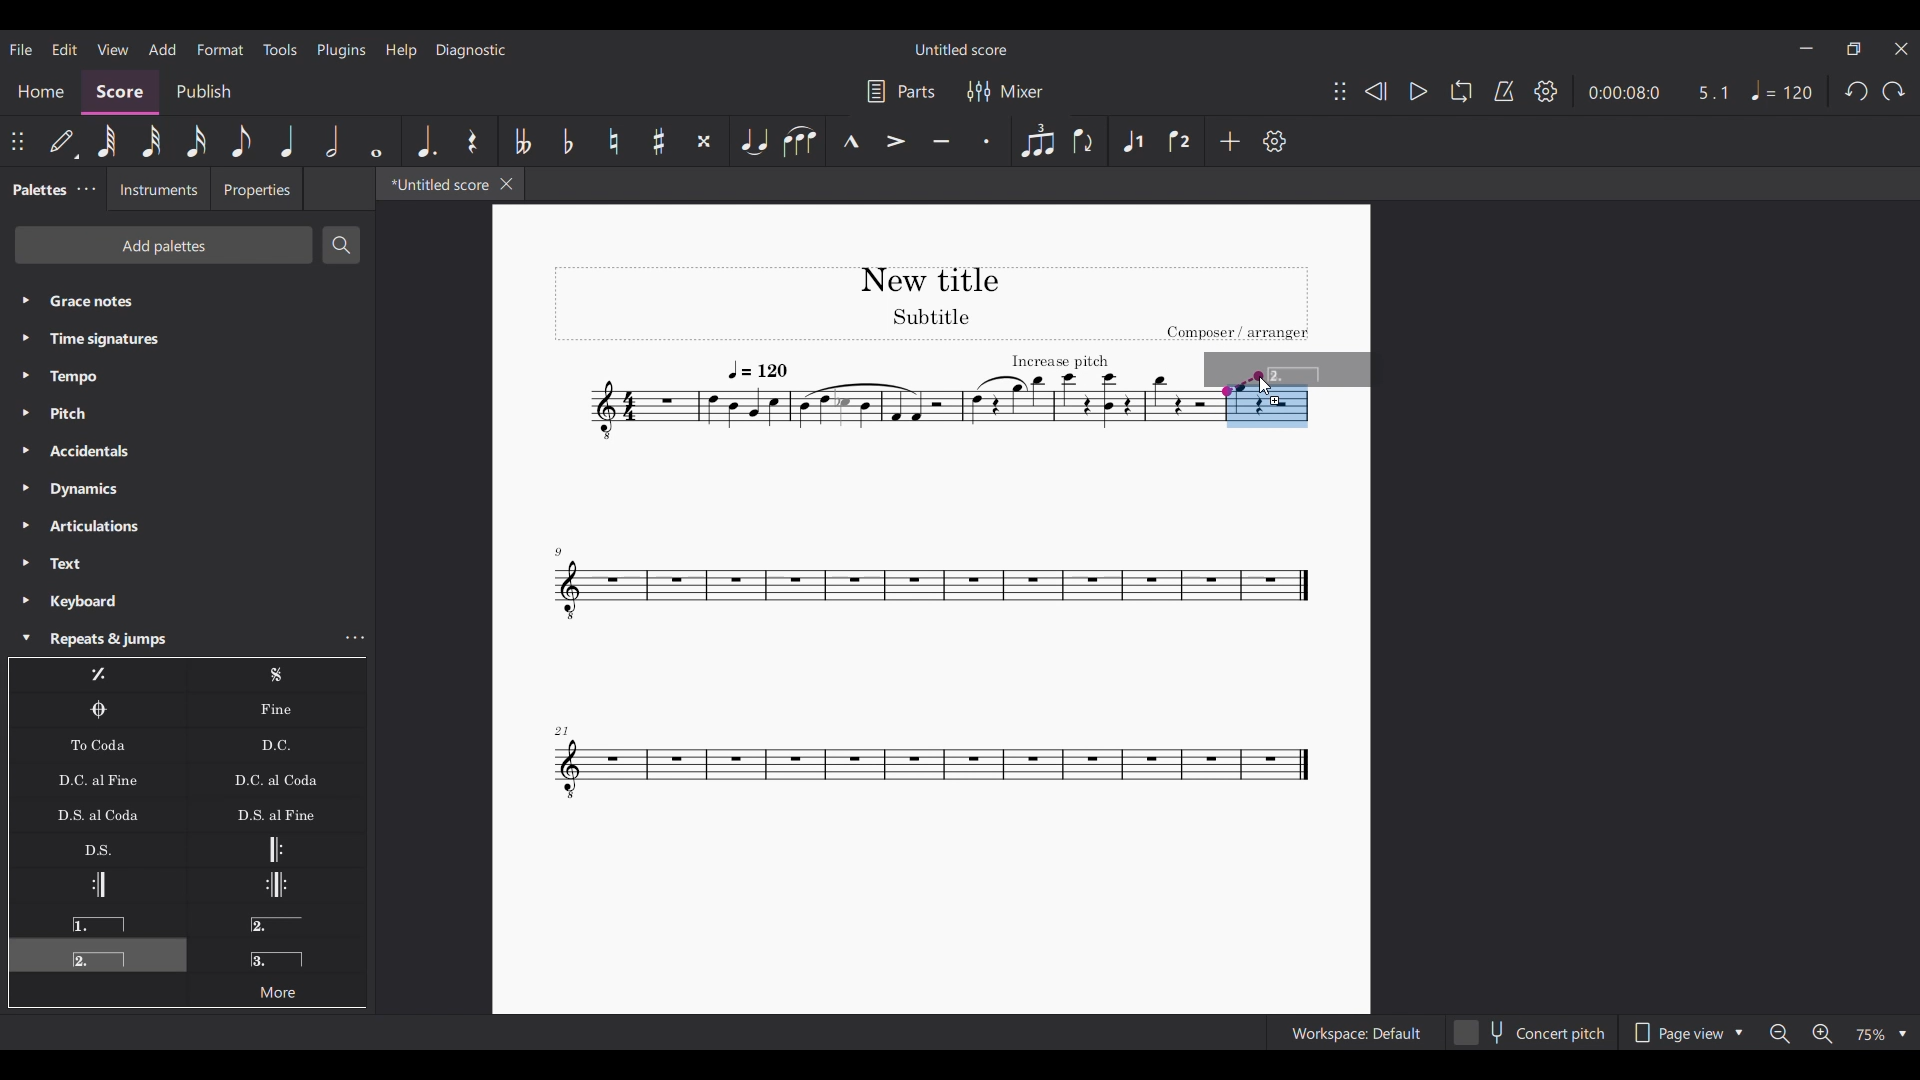 This screenshot has width=1920, height=1080. I want to click on Segno, so click(277, 675).